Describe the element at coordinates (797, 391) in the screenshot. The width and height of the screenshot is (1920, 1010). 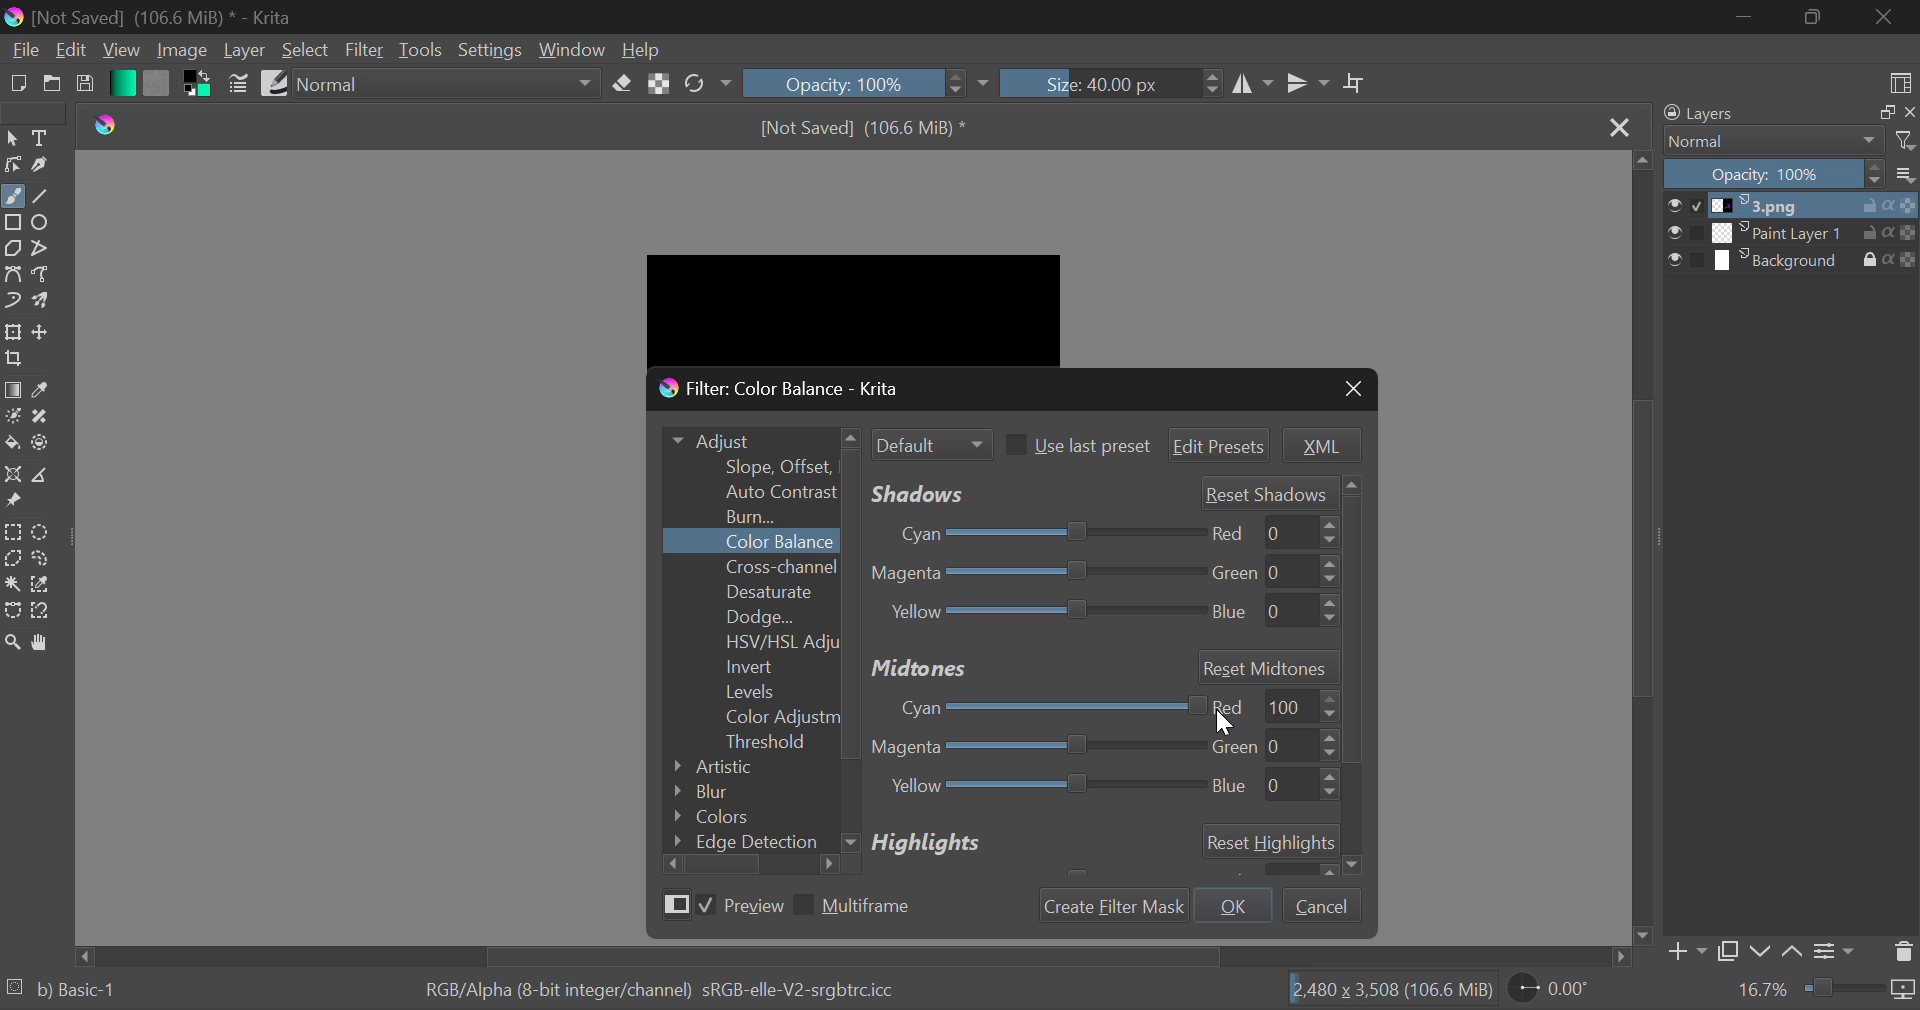
I see `Window Title` at that location.